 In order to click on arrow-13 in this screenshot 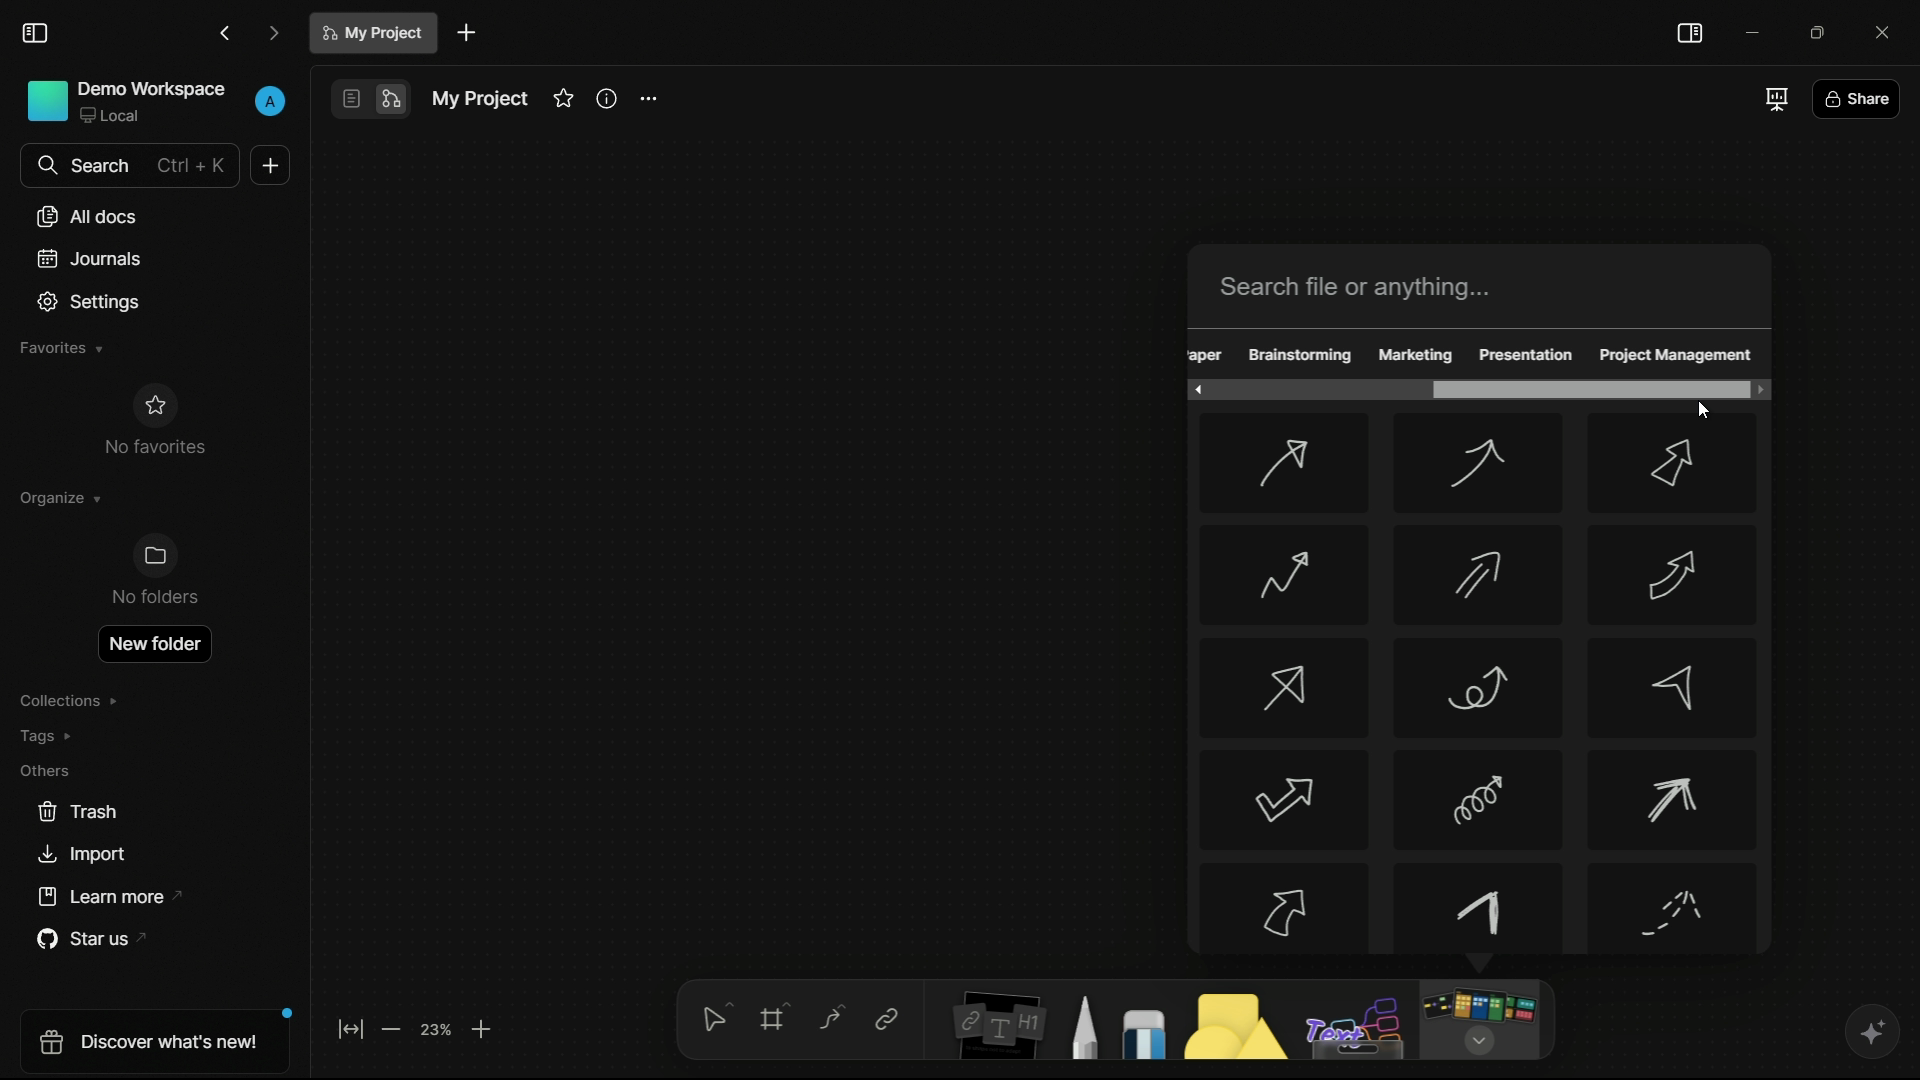, I will do `click(1283, 907)`.